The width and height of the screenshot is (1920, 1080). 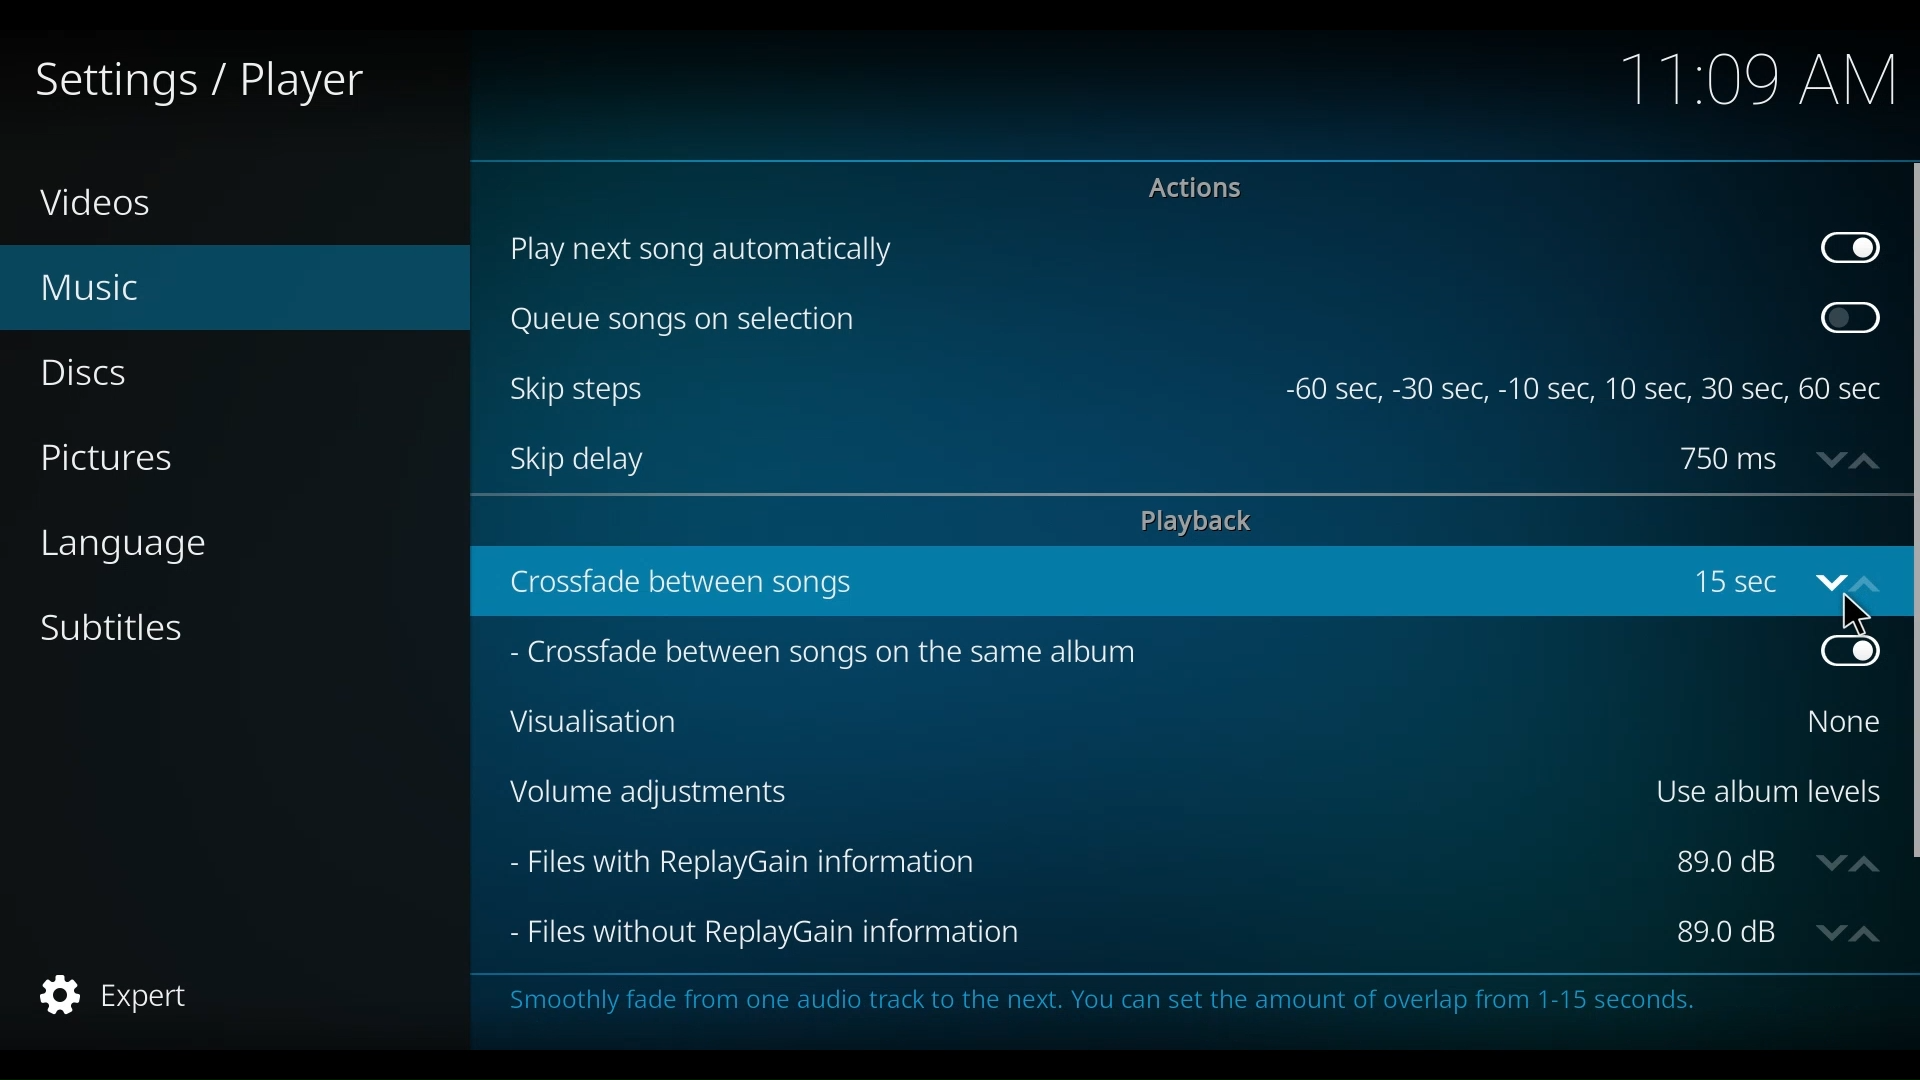 What do you see at coordinates (1077, 862) in the screenshot?
I see `Files with ReplayGain Information` at bounding box center [1077, 862].